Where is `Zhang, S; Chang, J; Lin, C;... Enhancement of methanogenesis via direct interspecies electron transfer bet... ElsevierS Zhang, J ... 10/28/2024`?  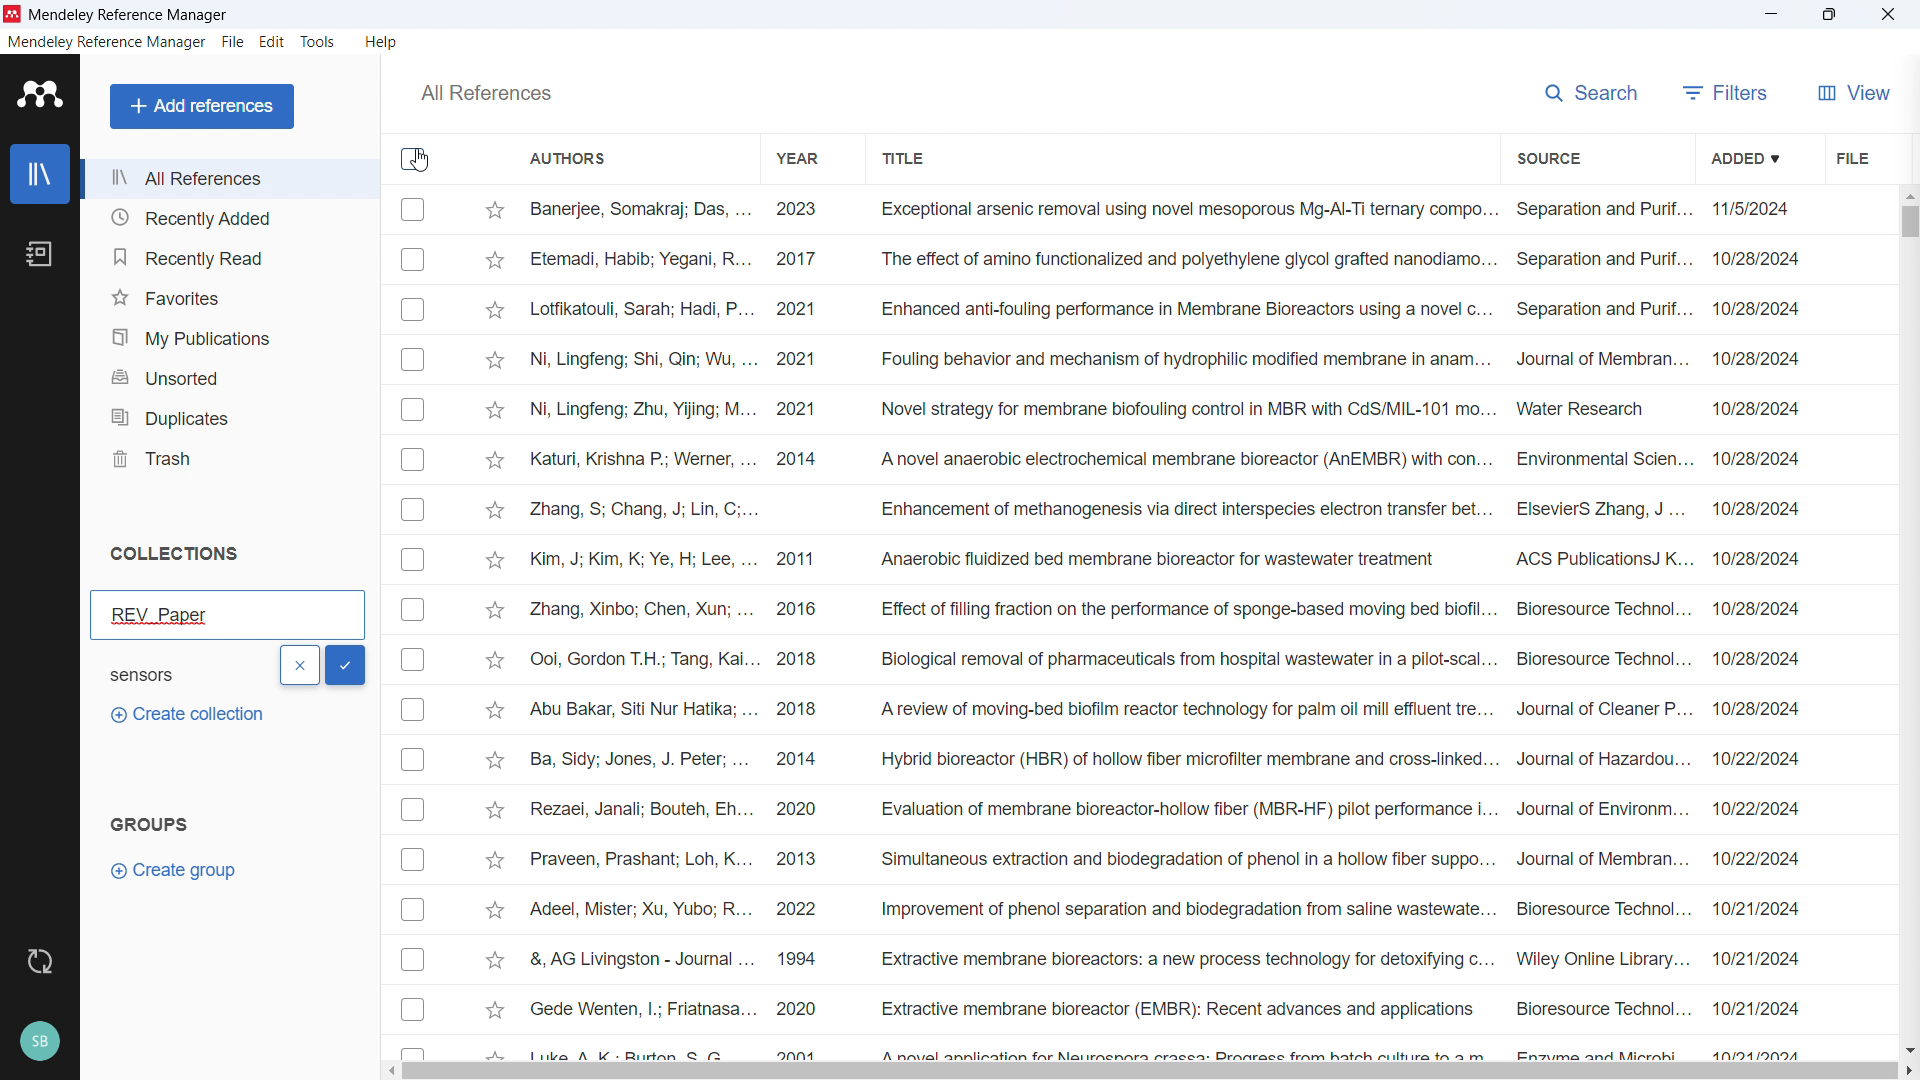 Zhang, S; Chang, J; Lin, C;... Enhancement of methanogenesis via direct interspecies electron transfer bet... ElsevierS Zhang, J ... 10/28/2024 is located at coordinates (1166, 510).